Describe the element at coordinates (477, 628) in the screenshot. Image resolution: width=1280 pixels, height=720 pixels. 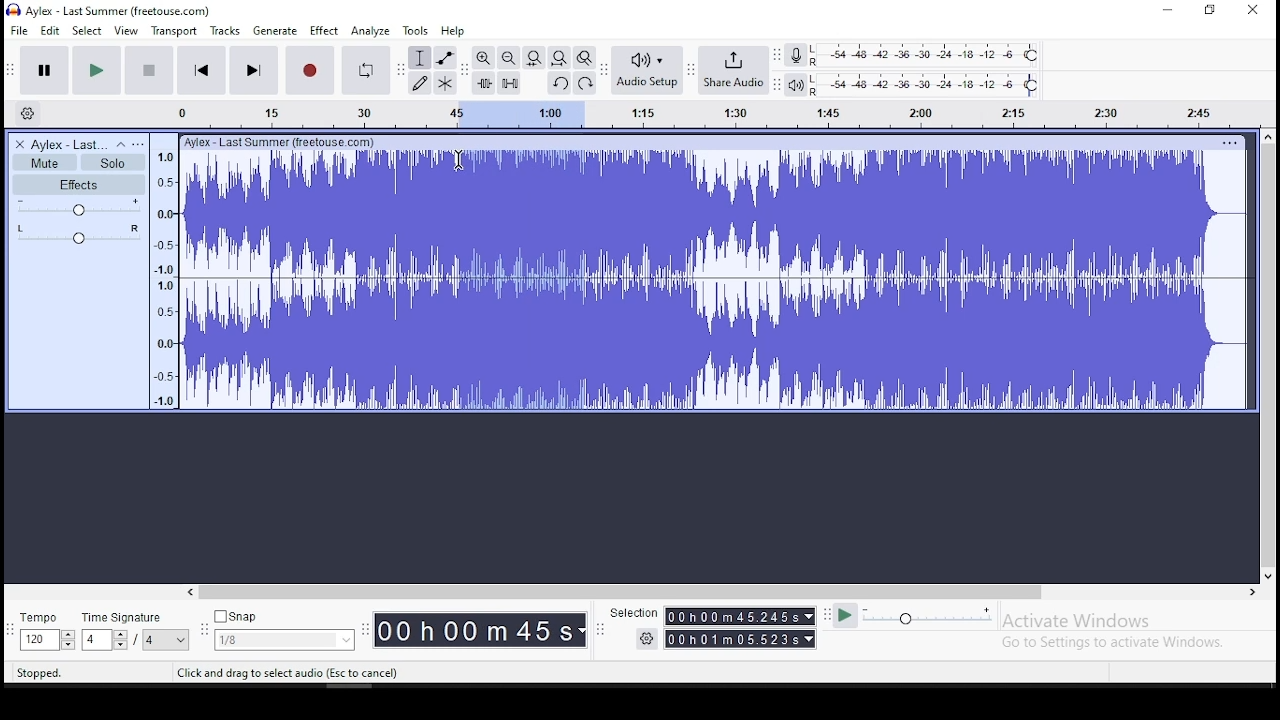
I see `00h 00m 00 s` at that location.